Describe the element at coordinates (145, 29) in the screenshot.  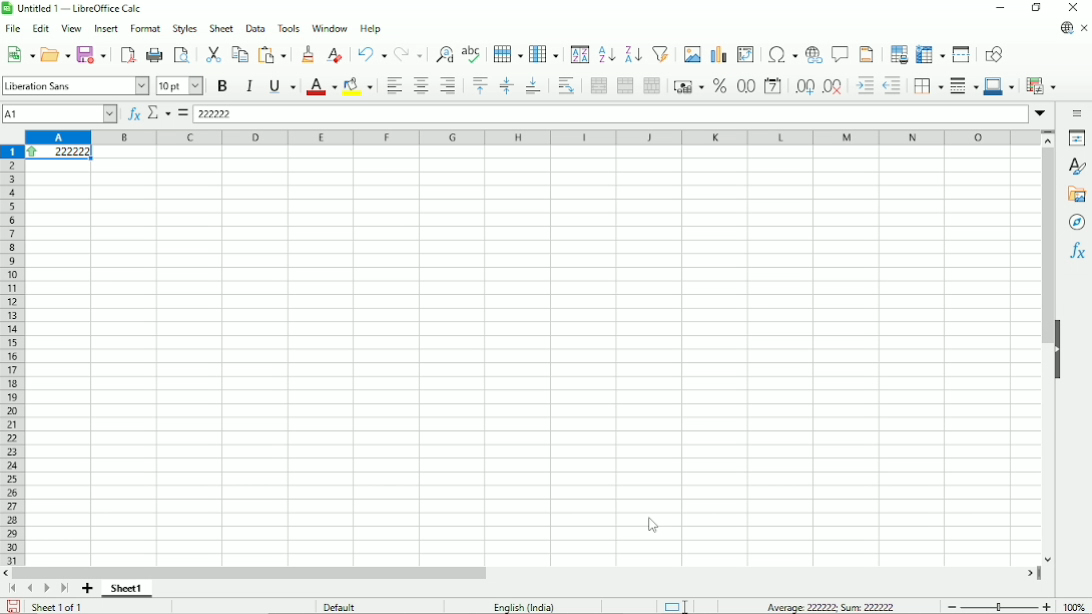
I see `Format` at that location.